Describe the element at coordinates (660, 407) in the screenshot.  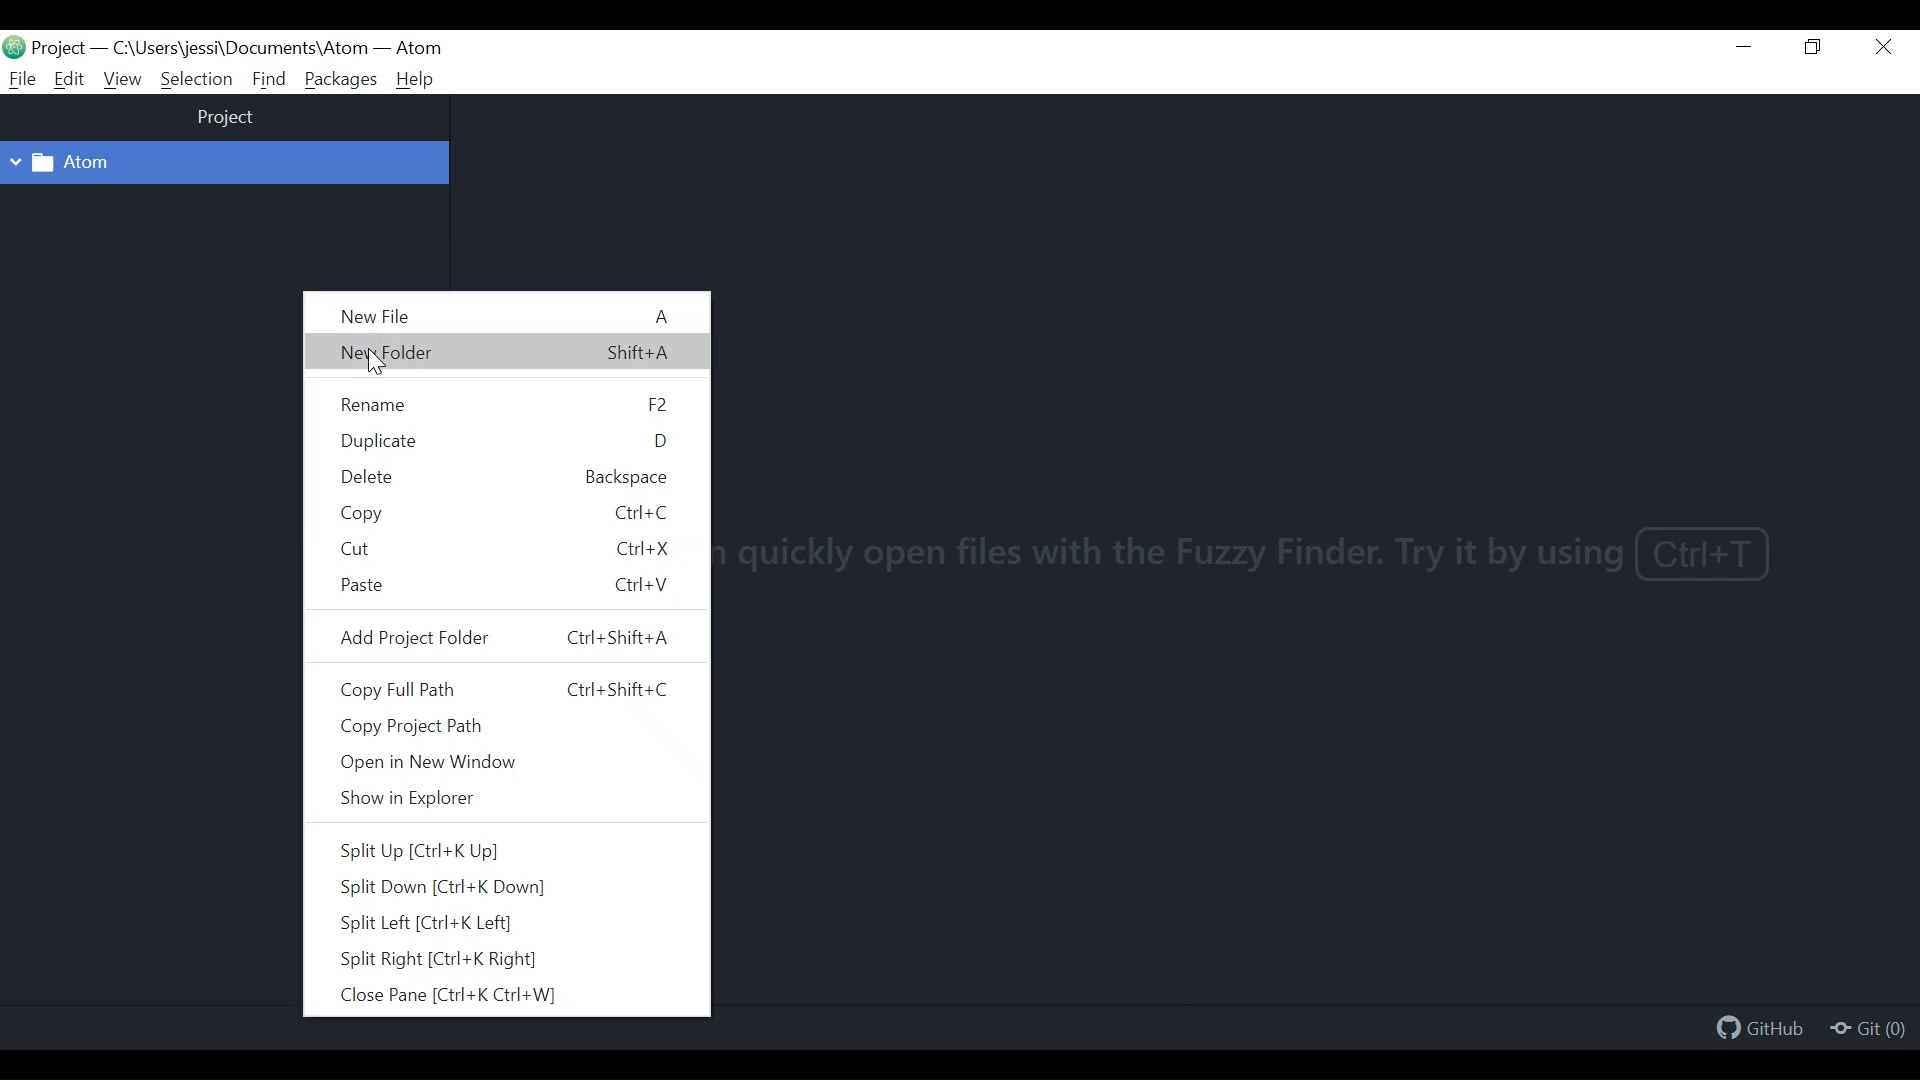
I see `f2` at that location.